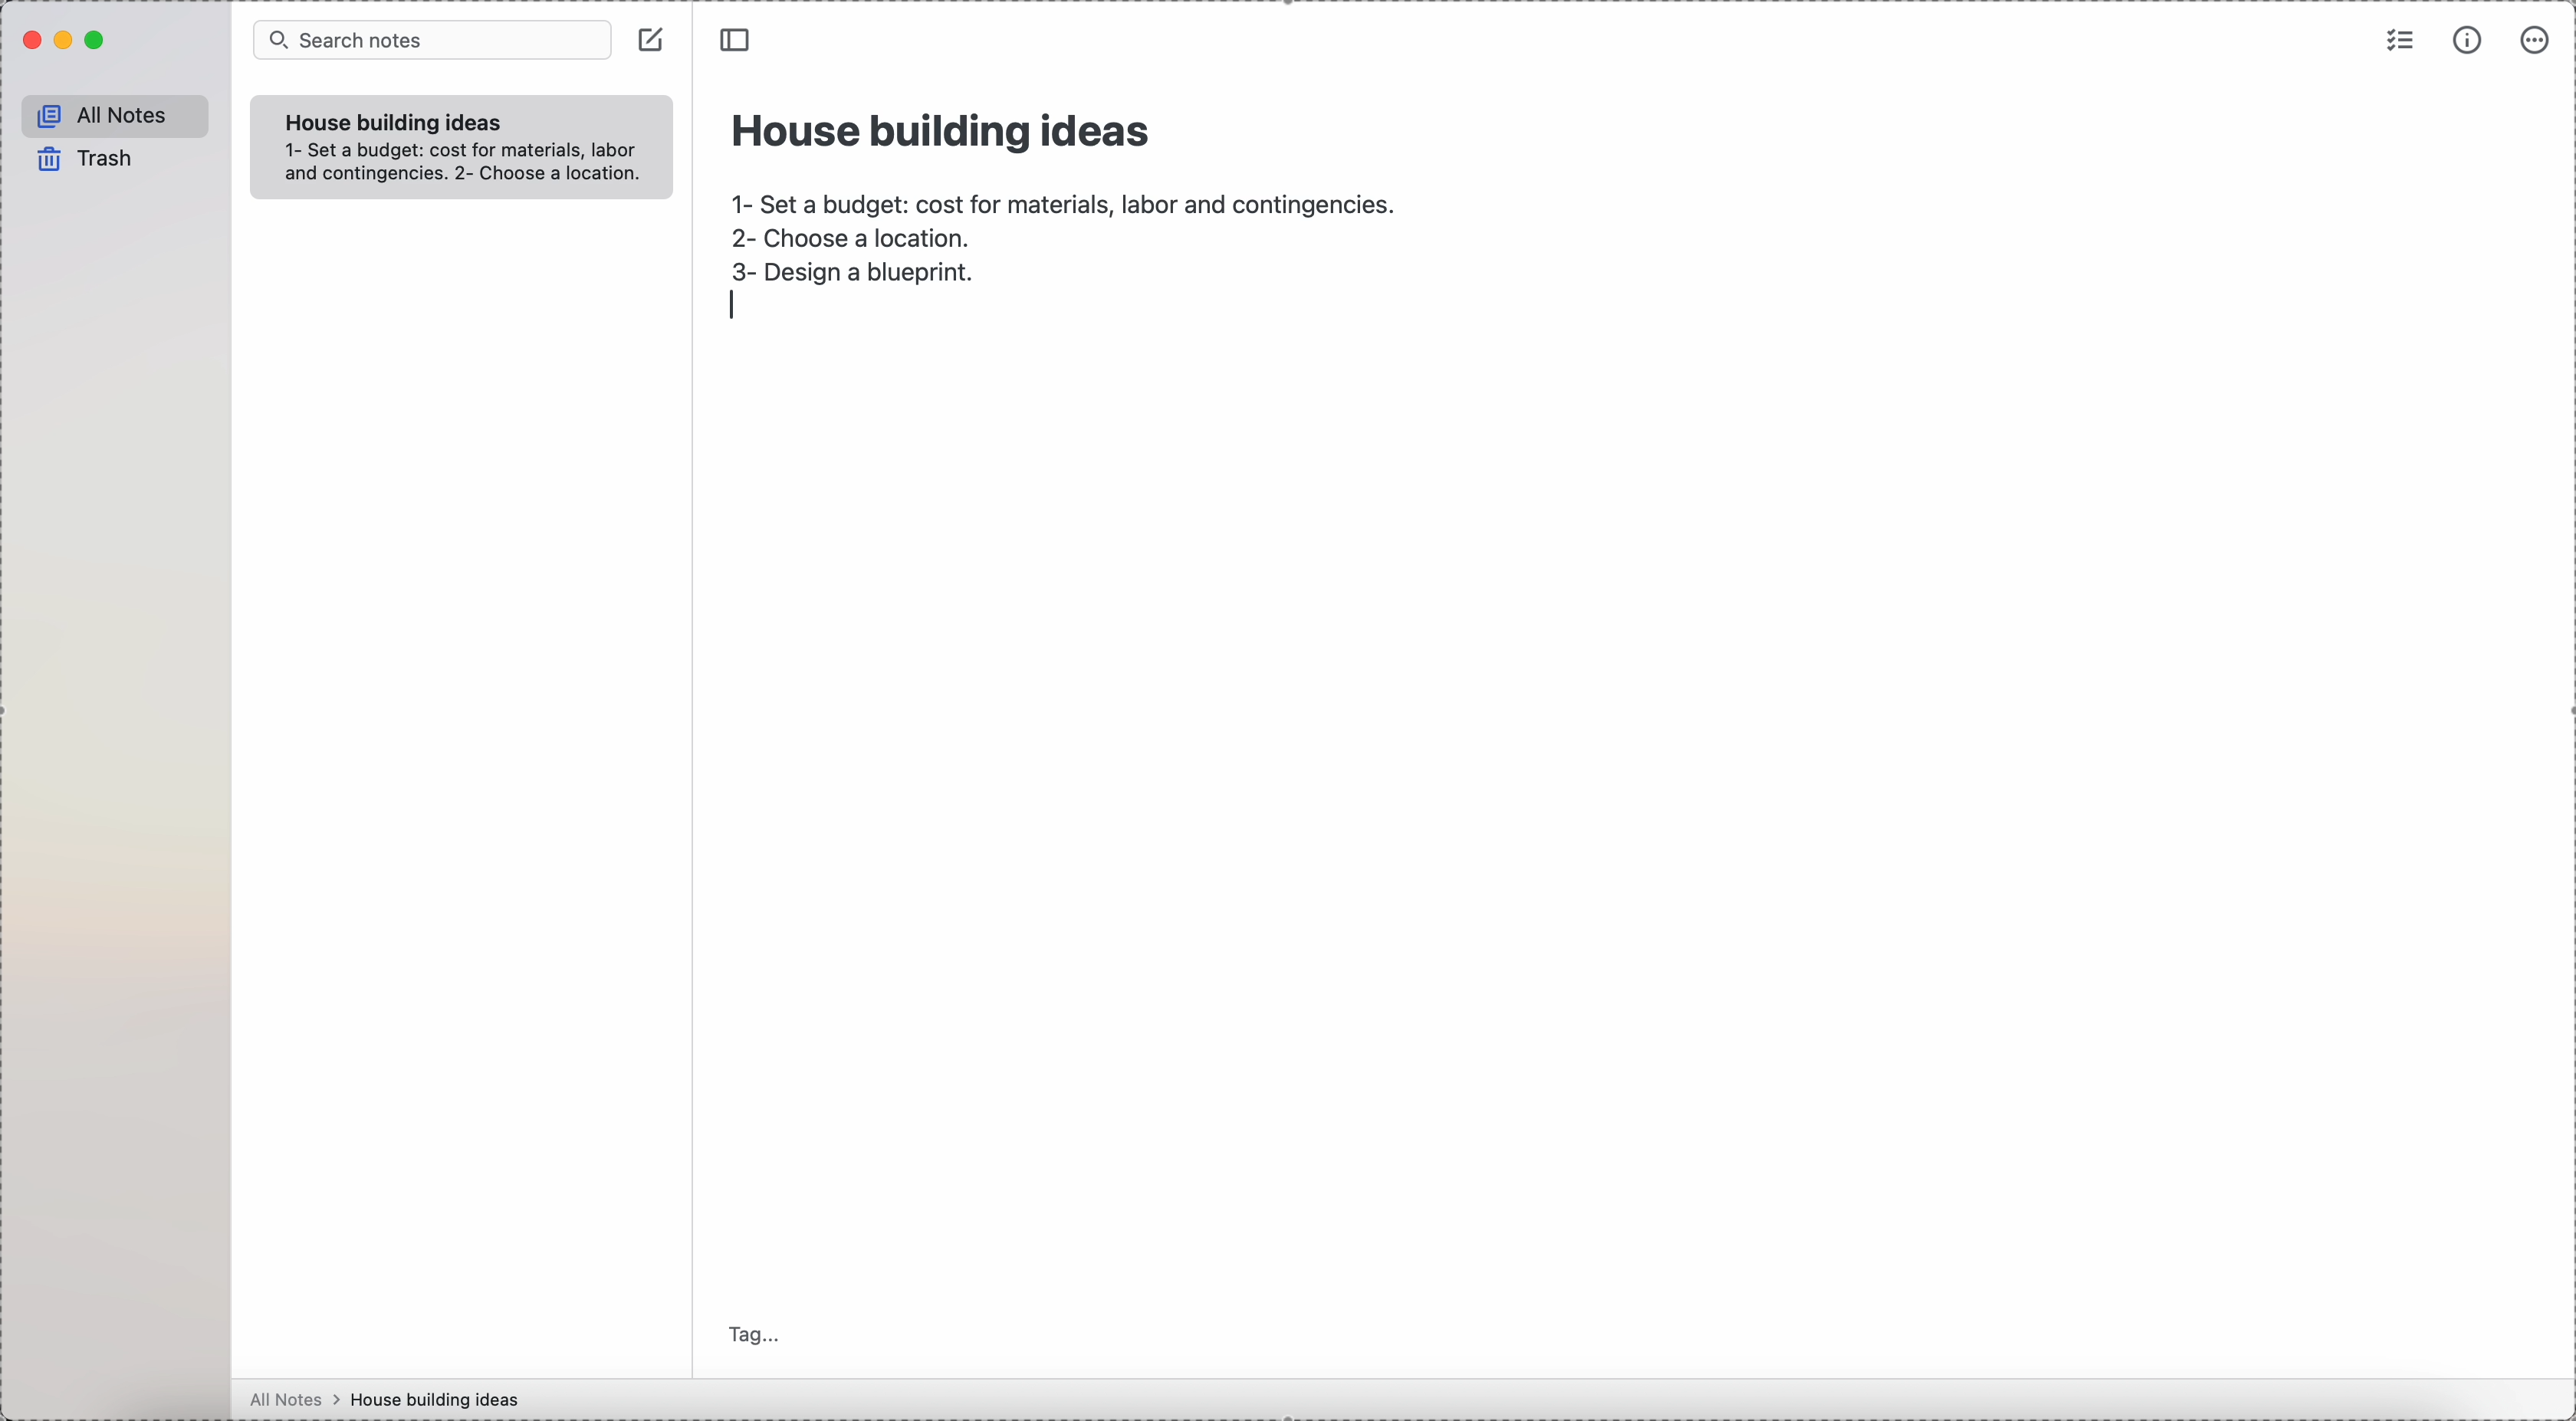  Describe the element at coordinates (739, 41) in the screenshot. I see `toggle sidebar` at that location.